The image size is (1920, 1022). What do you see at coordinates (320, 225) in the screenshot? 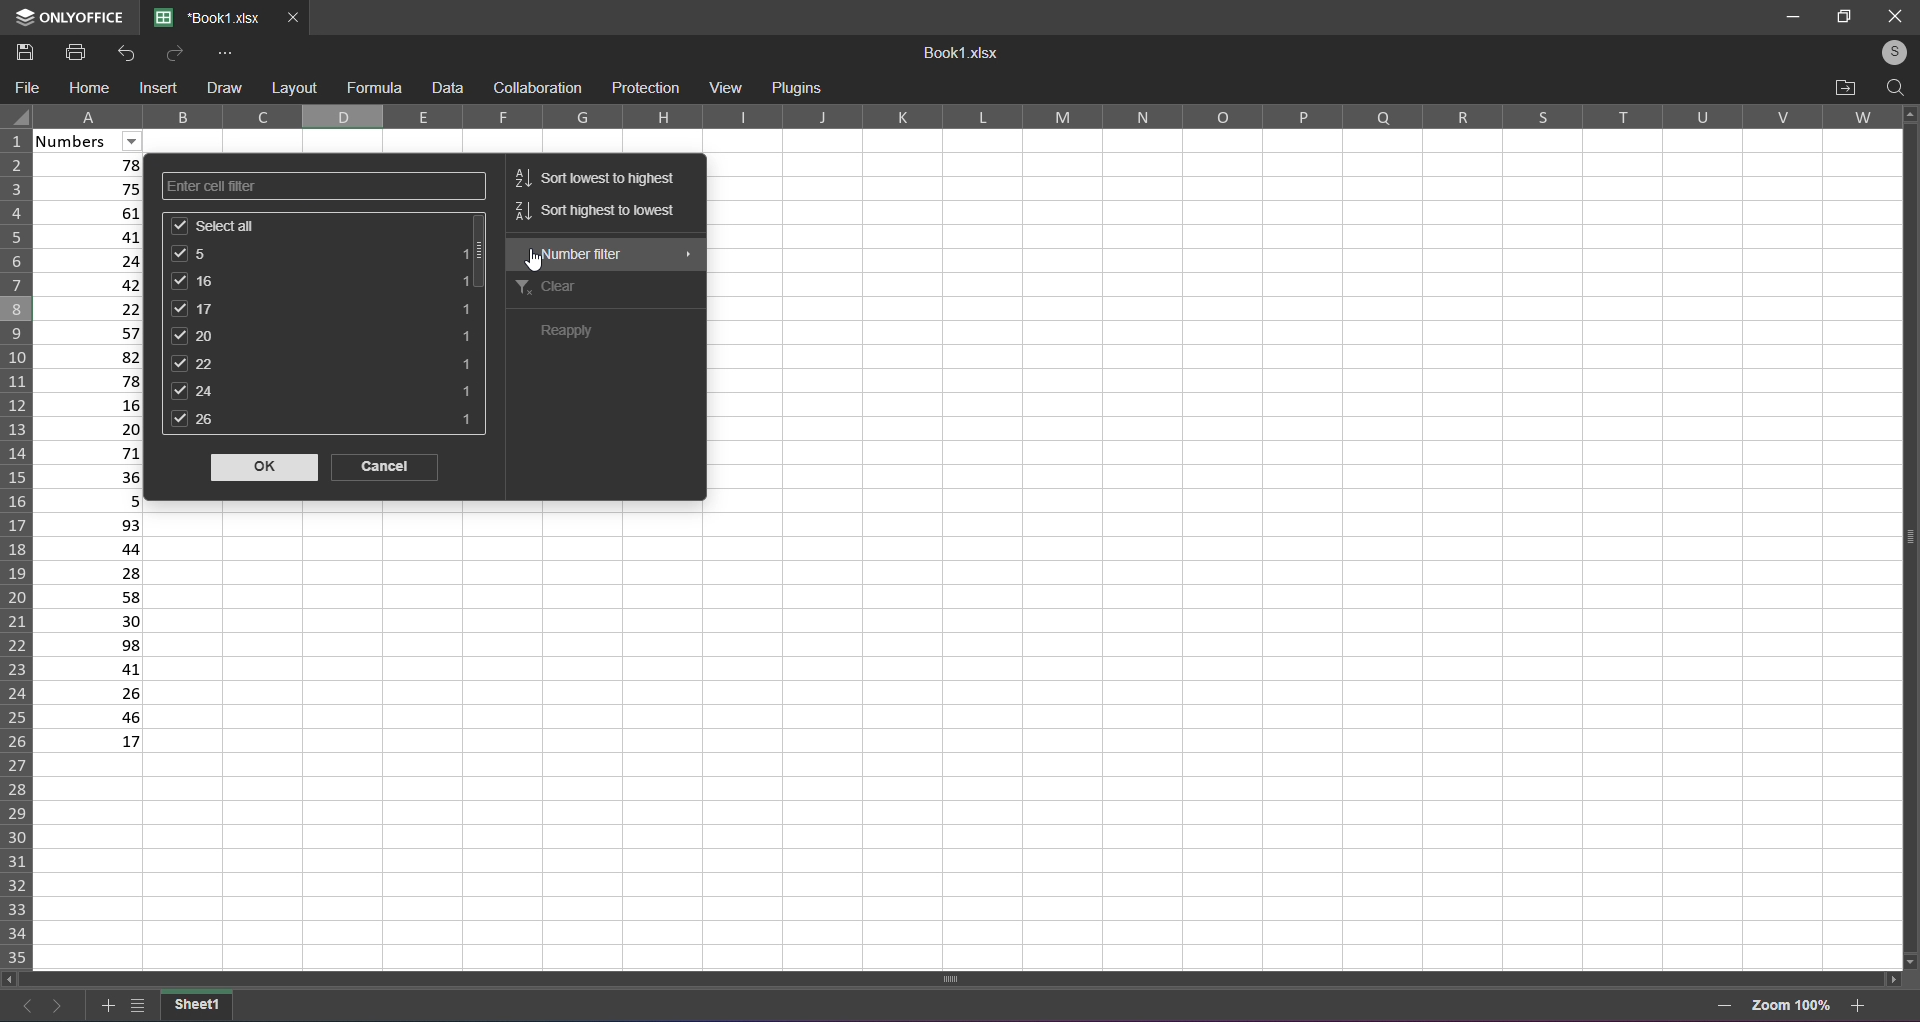
I see `Select all` at bounding box center [320, 225].